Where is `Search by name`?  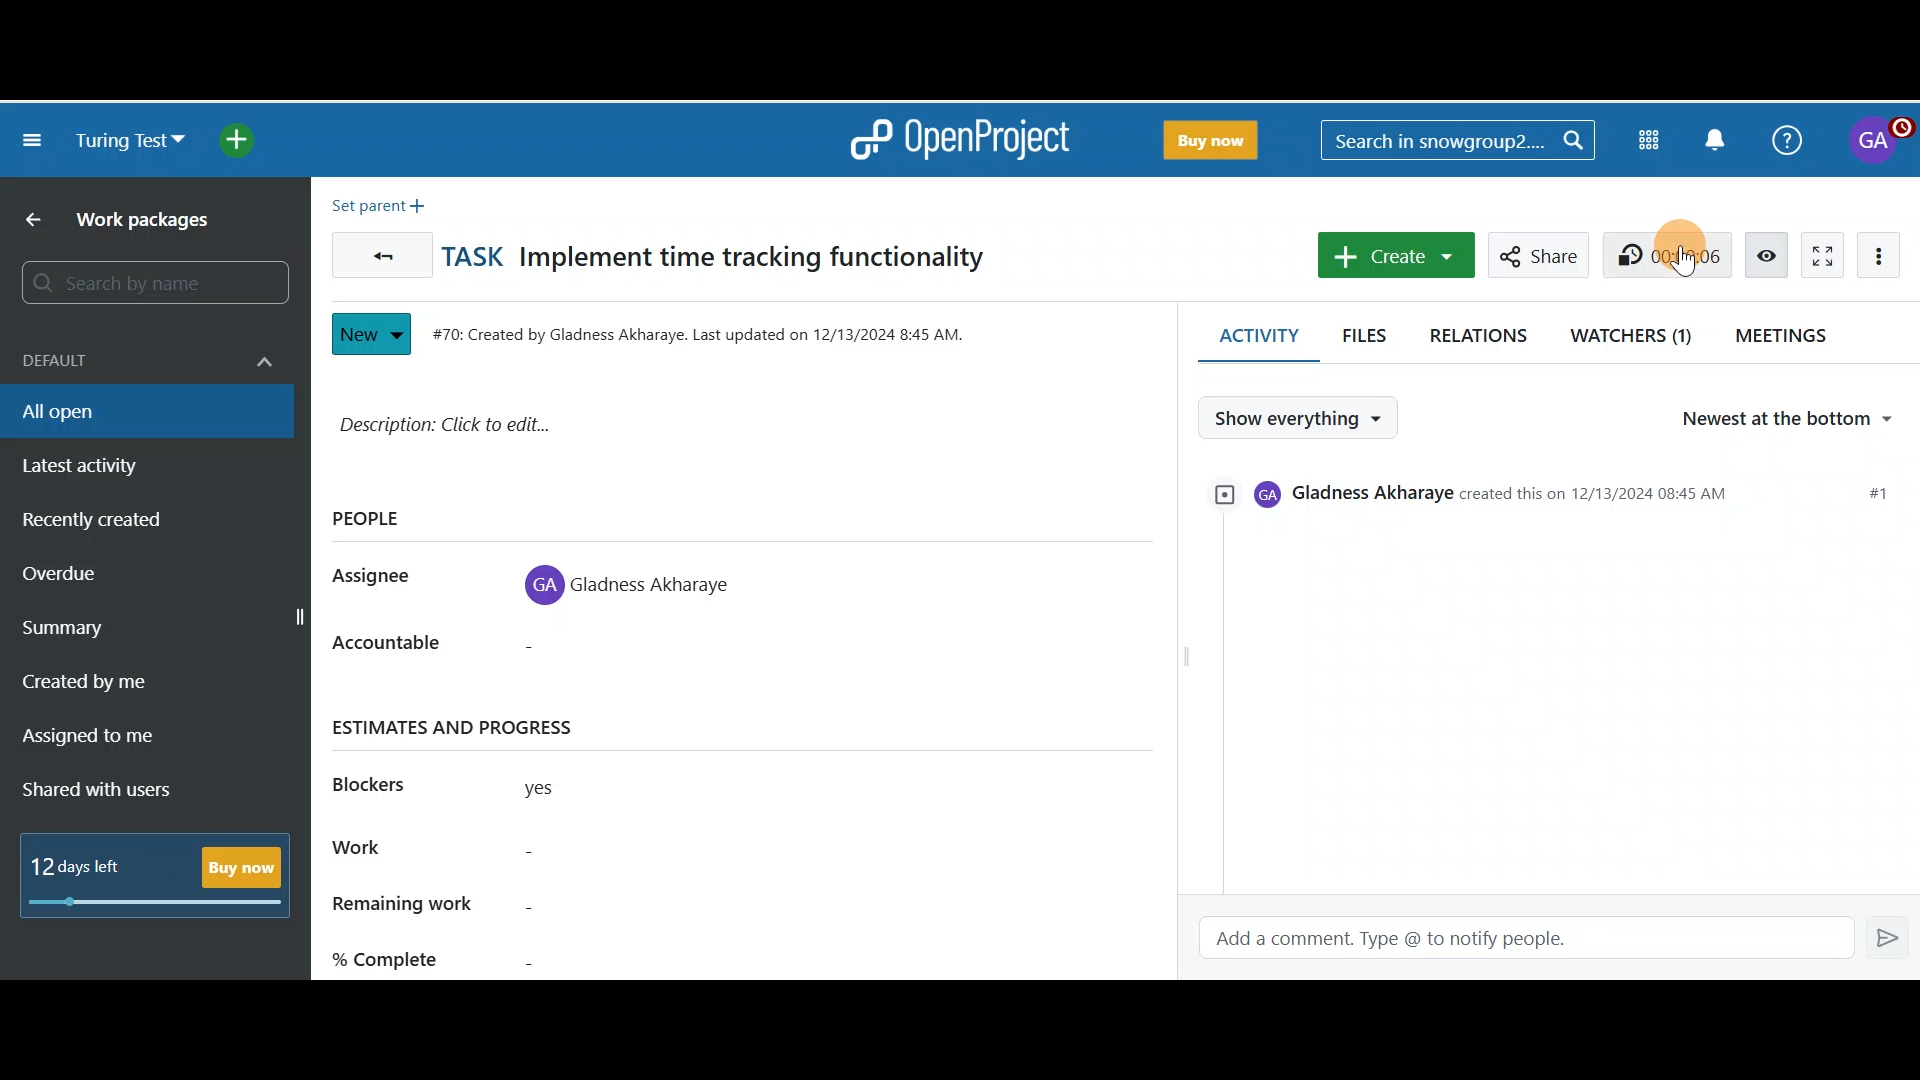 Search by name is located at coordinates (150, 284).